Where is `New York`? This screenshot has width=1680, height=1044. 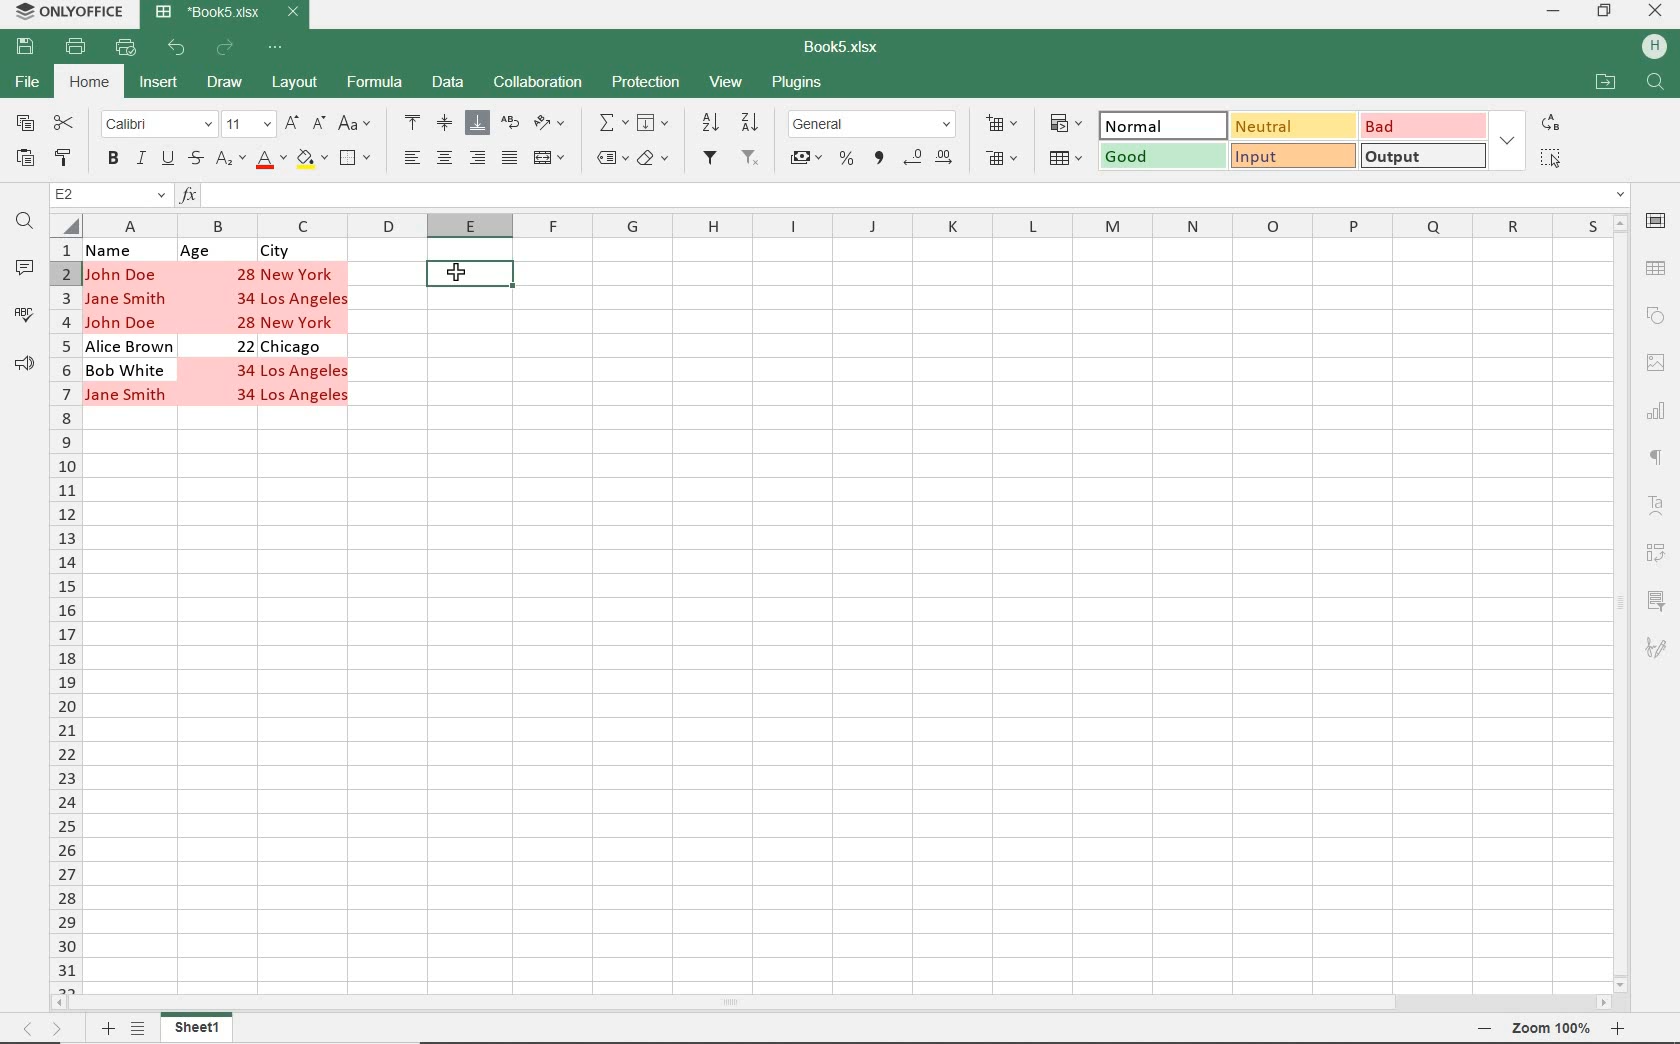
New York is located at coordinates (300, 273).